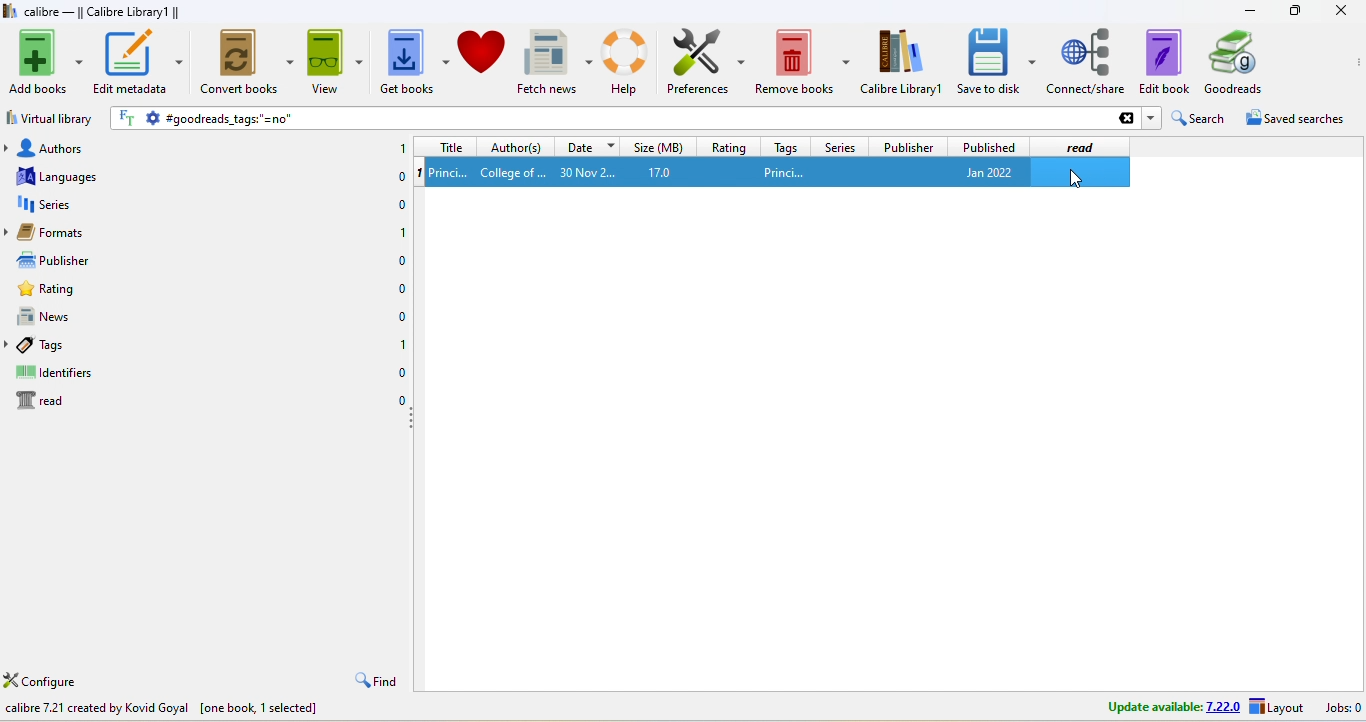  I want to click on calibre - || Calibre Library1 ||, so click(102, 11).